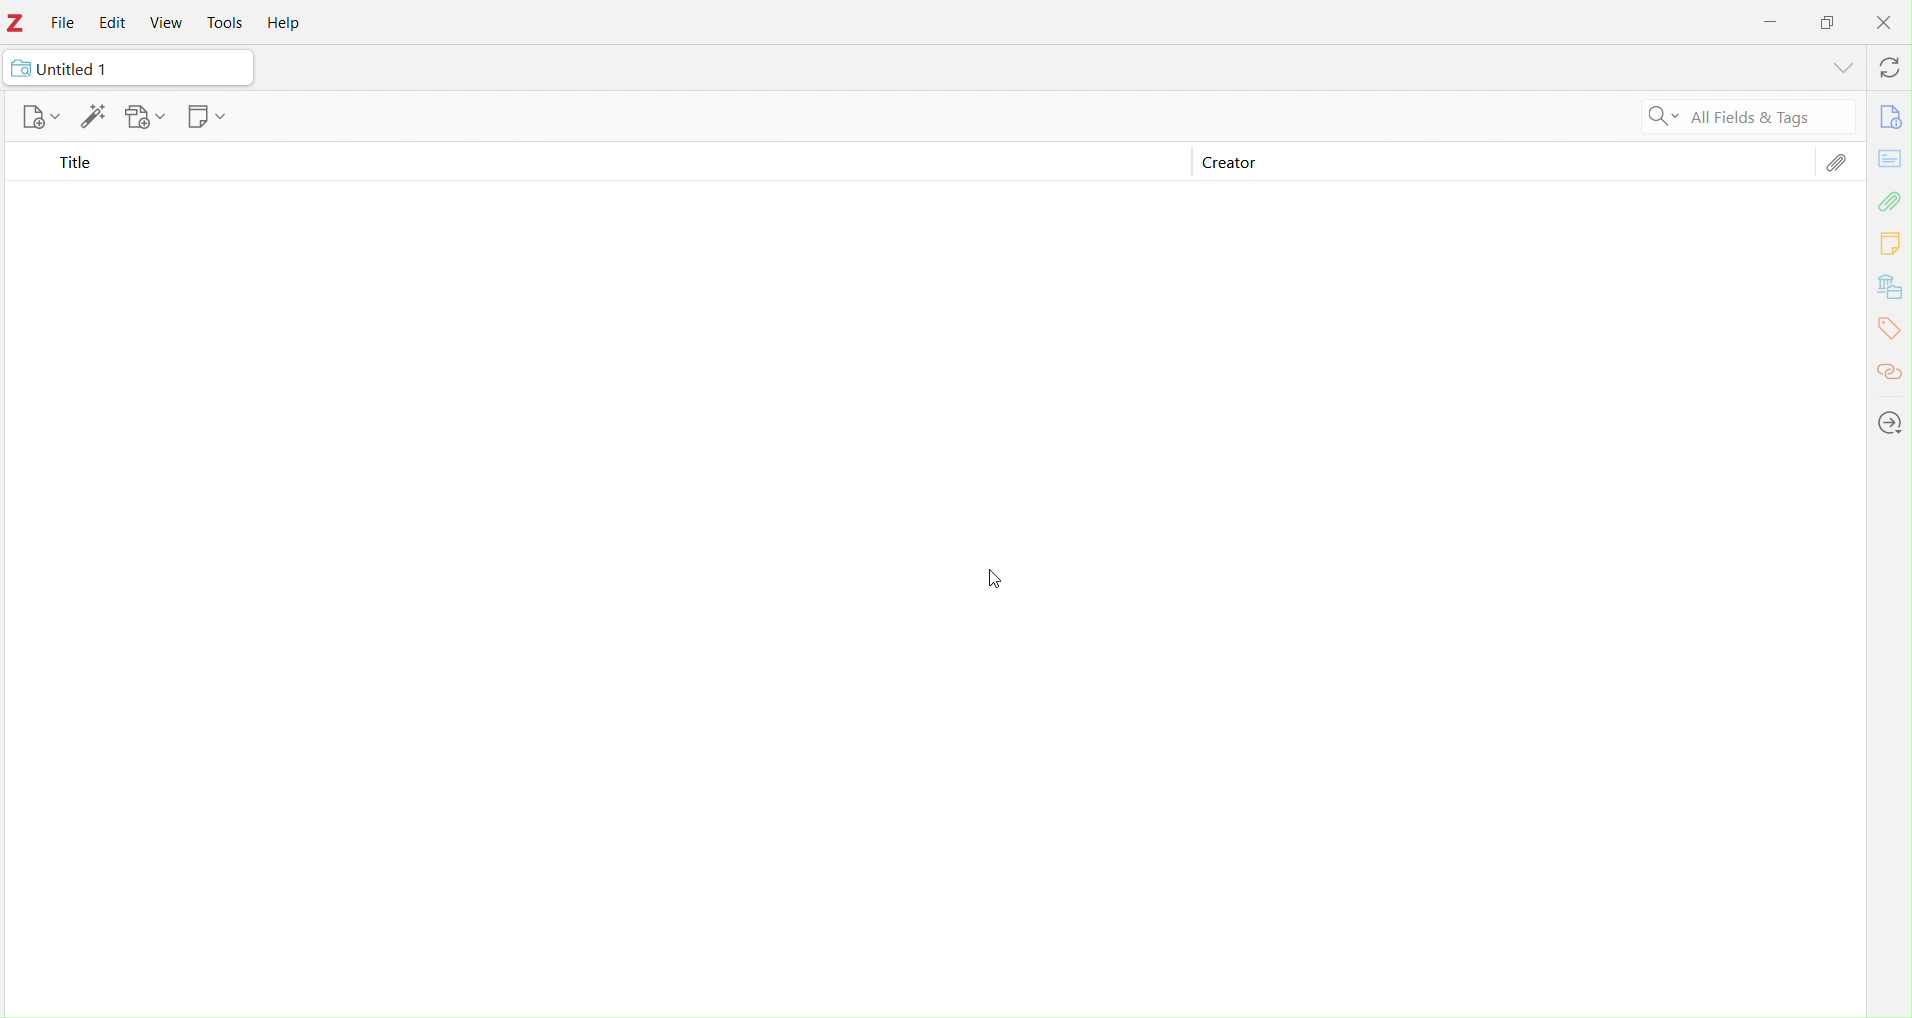  Describe the element at coordinates (61, 24) in the screenshot. I see `File` at that location.